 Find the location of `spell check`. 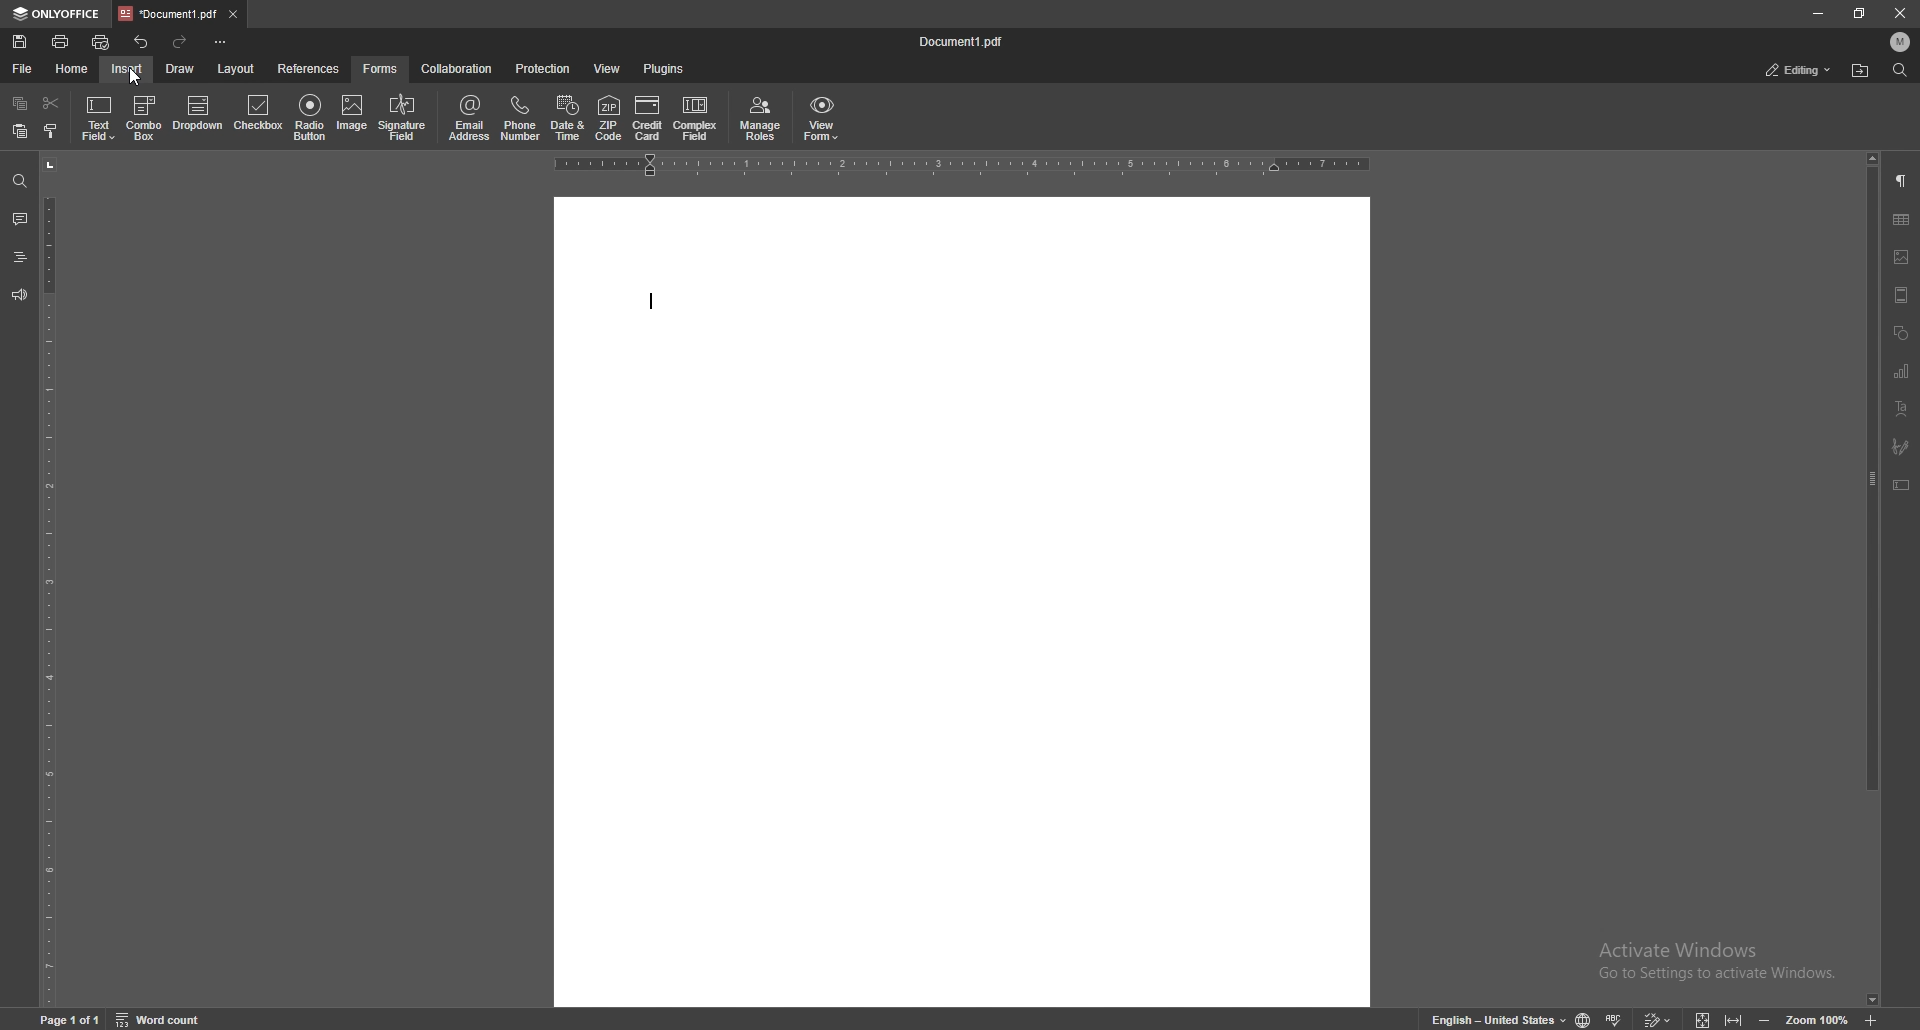

spell check is located at coordinates (1615, 1019).